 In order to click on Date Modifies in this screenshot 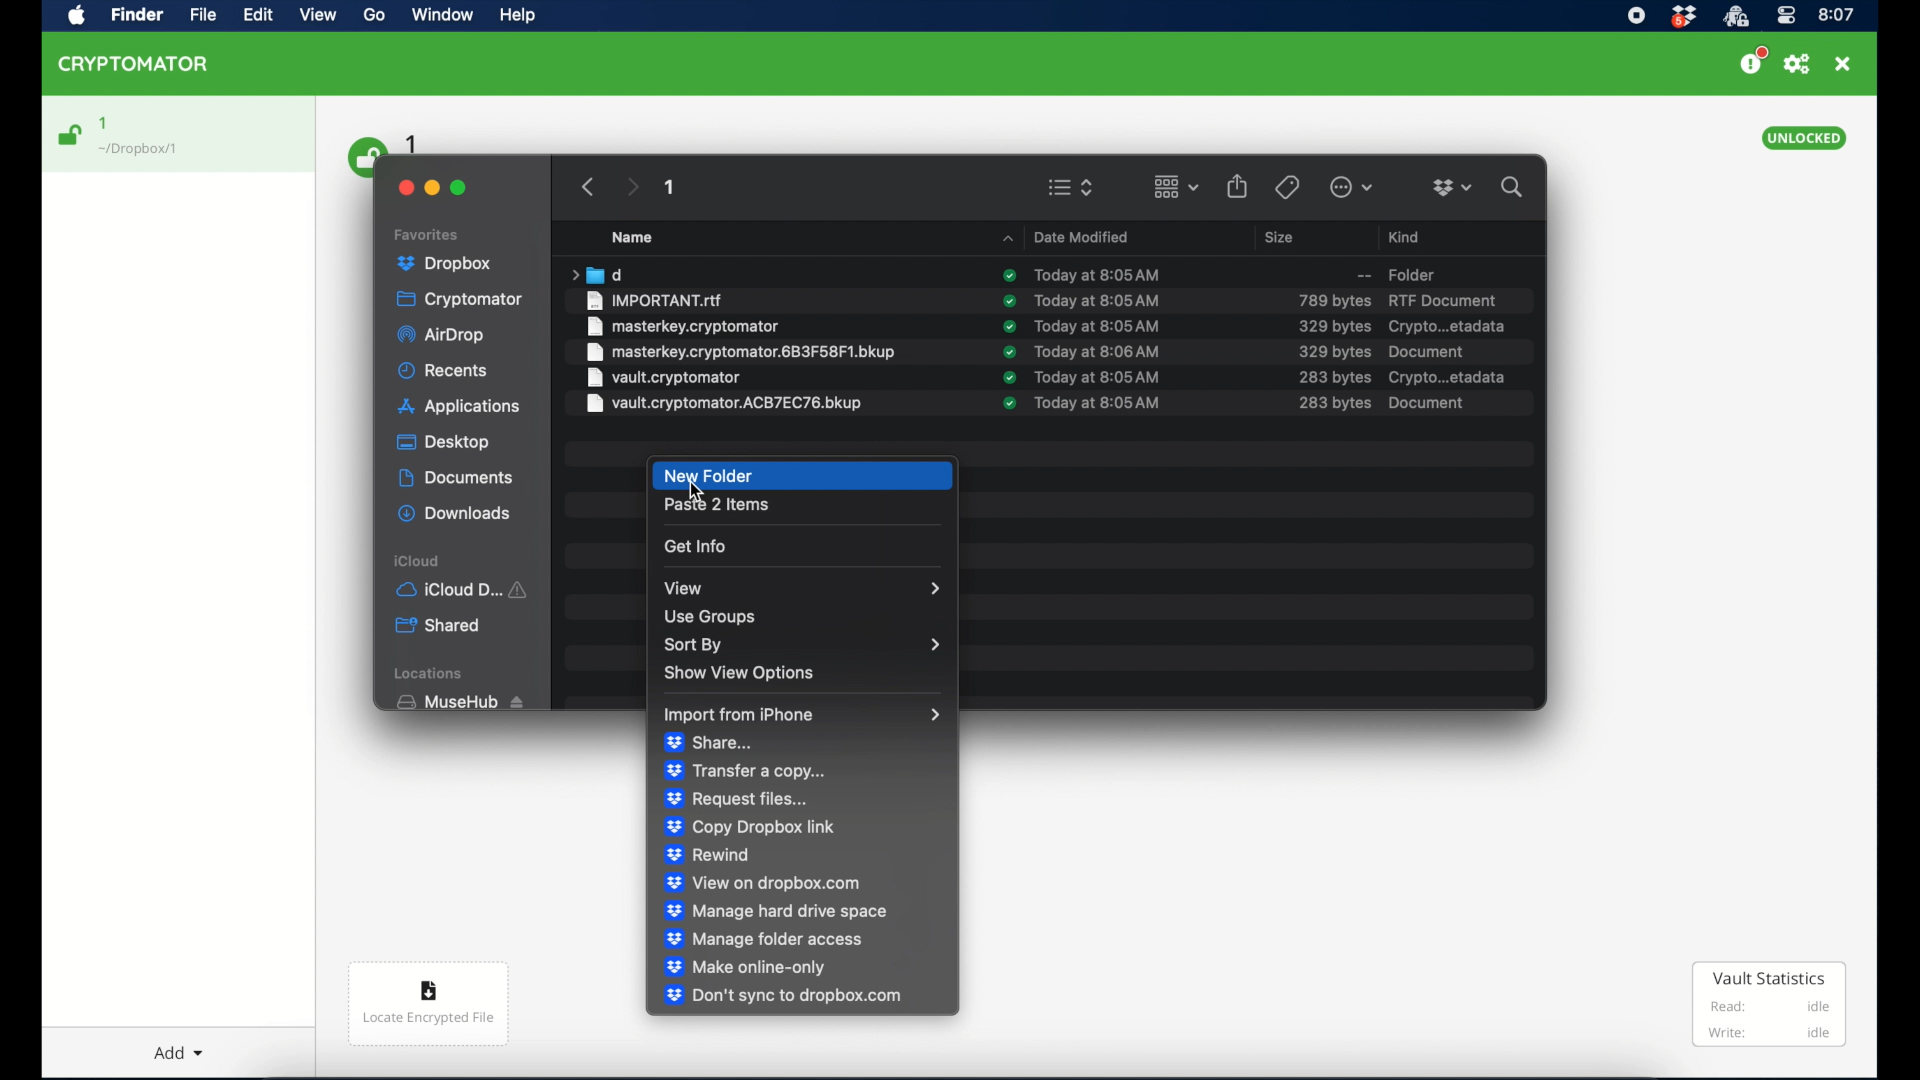, I will do `click(1070, 234)`.